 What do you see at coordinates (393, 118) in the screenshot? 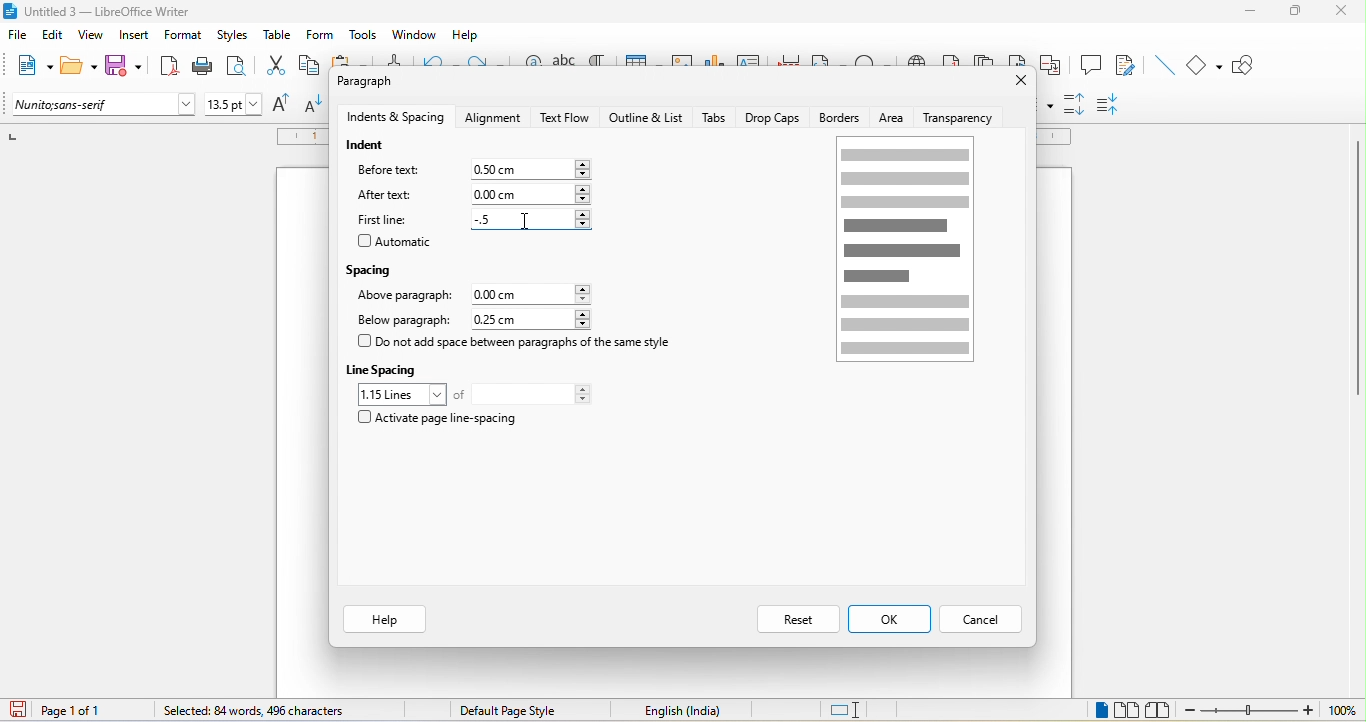
I see `indents and spacing` at bounding box center [393, 118].